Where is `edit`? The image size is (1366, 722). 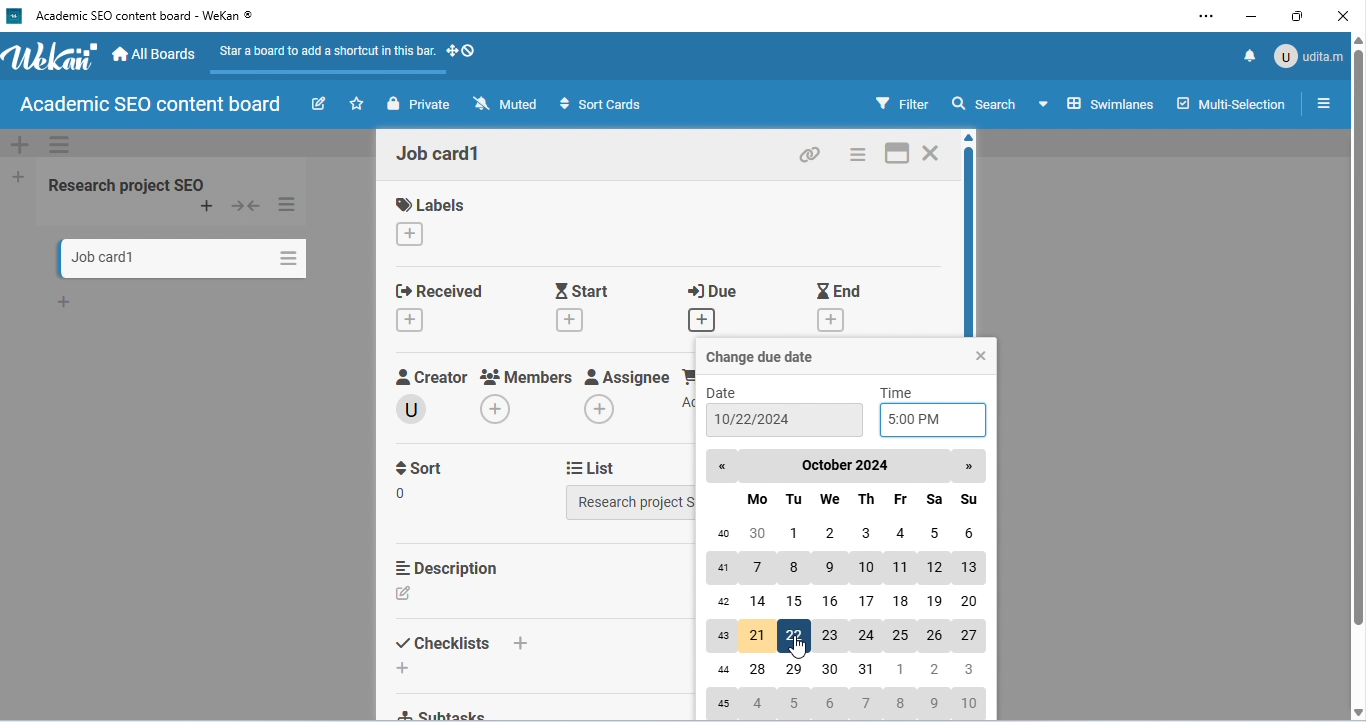
edit is located at coordinates (319, 104).